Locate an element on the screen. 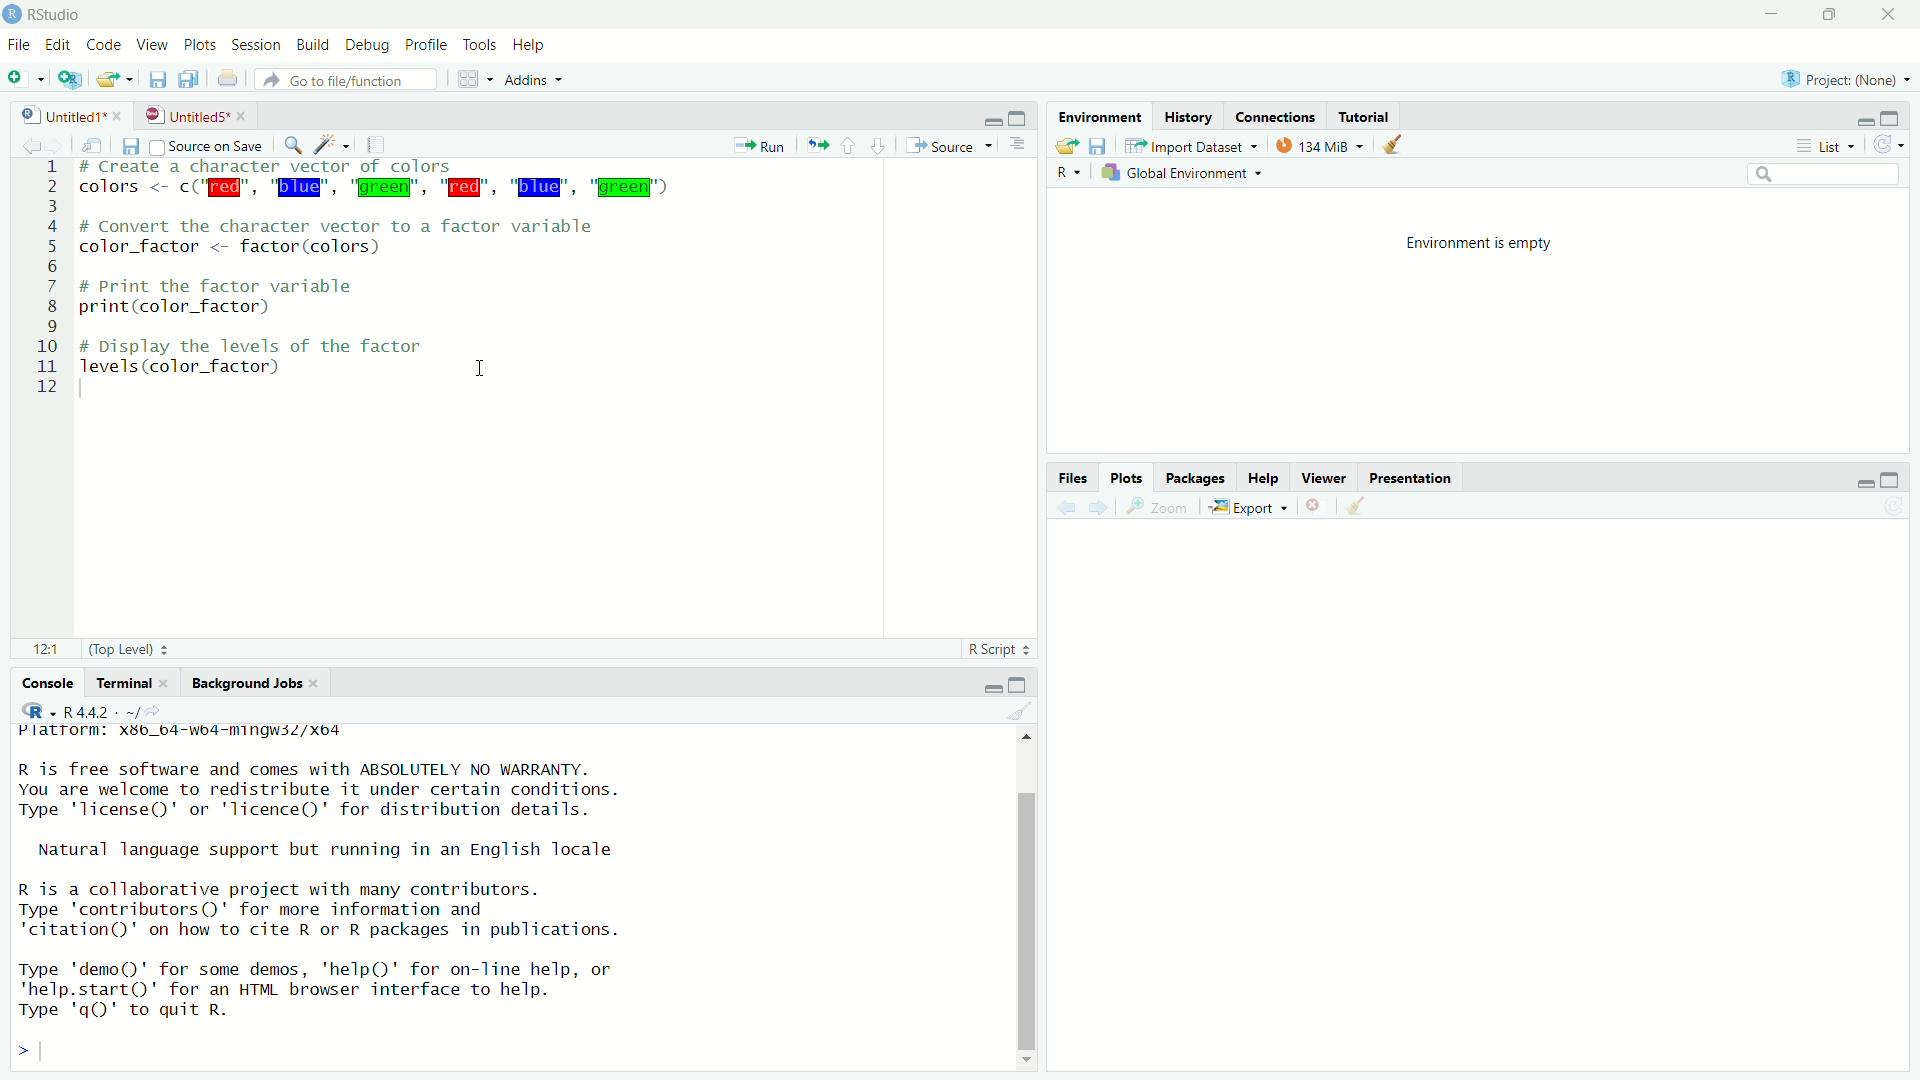  go to previous section/chunk is located at coordinates (851, 147).